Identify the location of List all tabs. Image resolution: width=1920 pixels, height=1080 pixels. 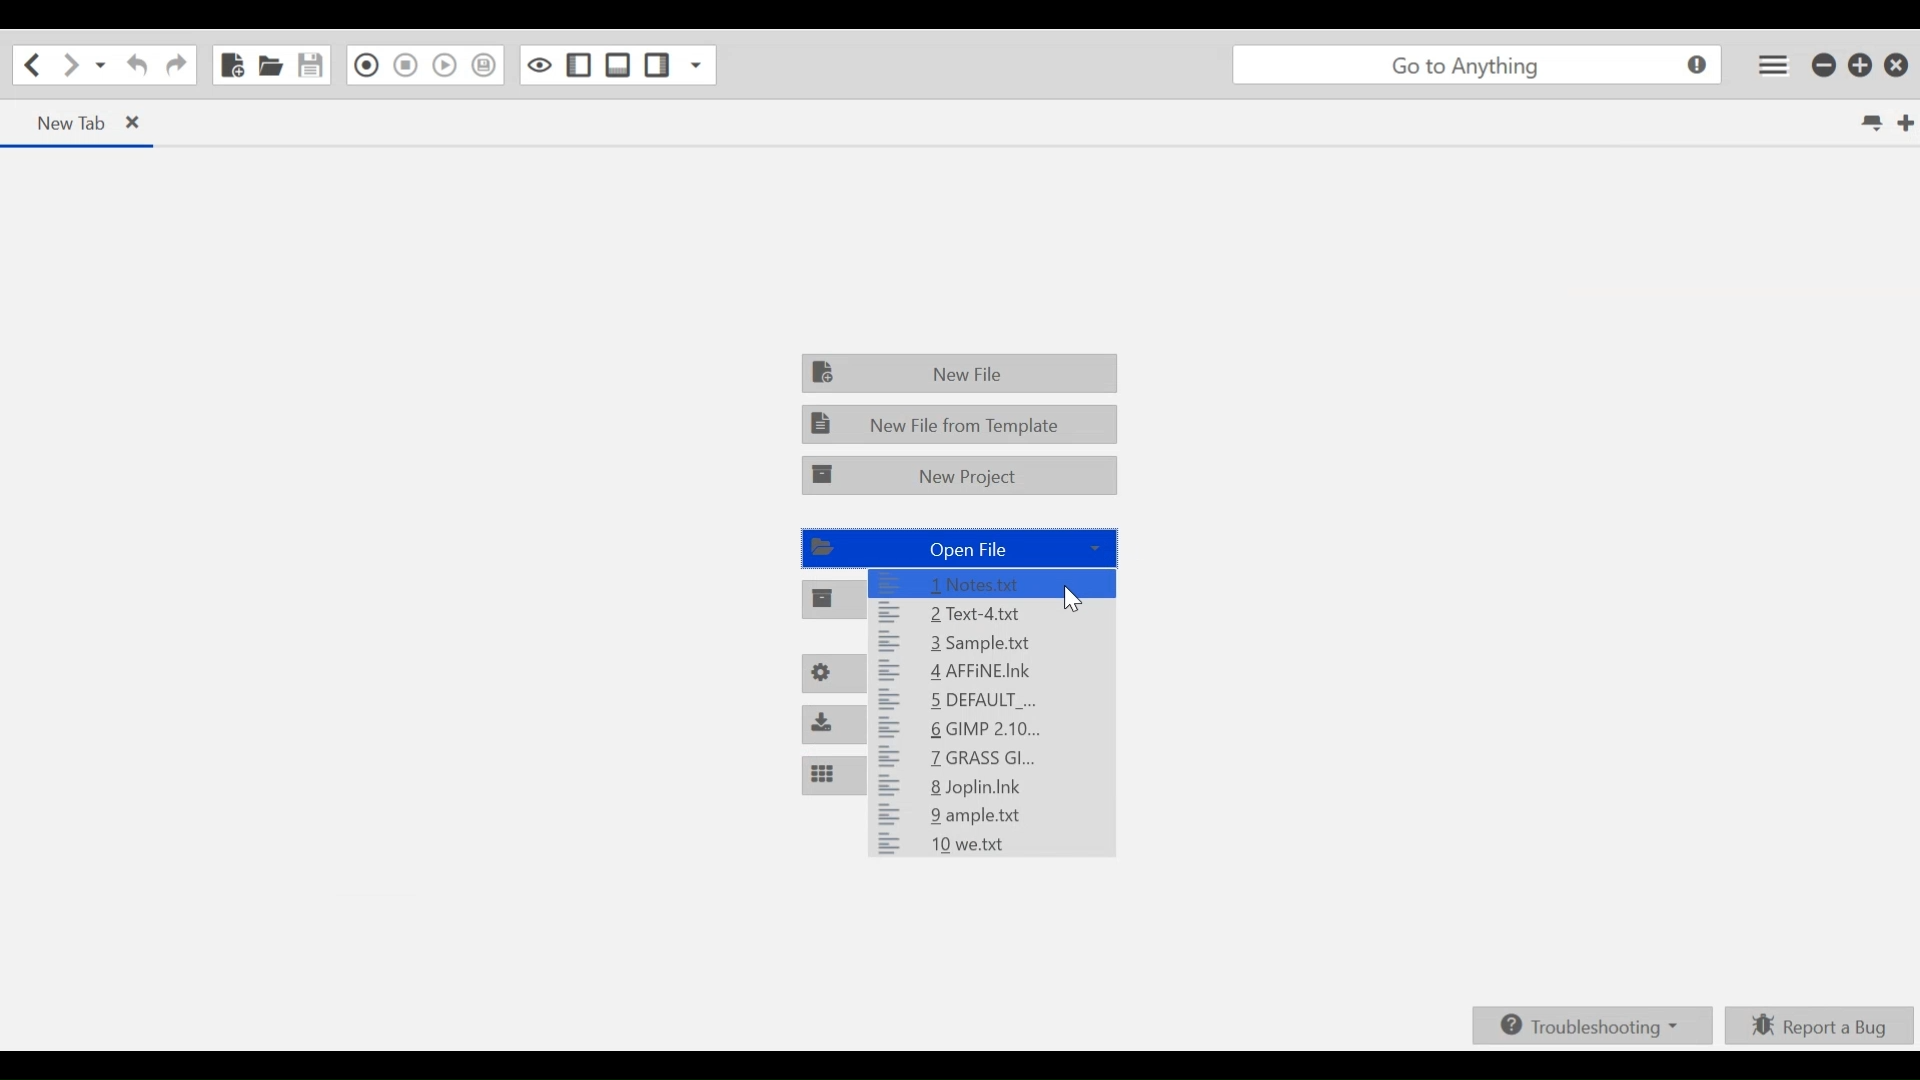
(1869, 123).